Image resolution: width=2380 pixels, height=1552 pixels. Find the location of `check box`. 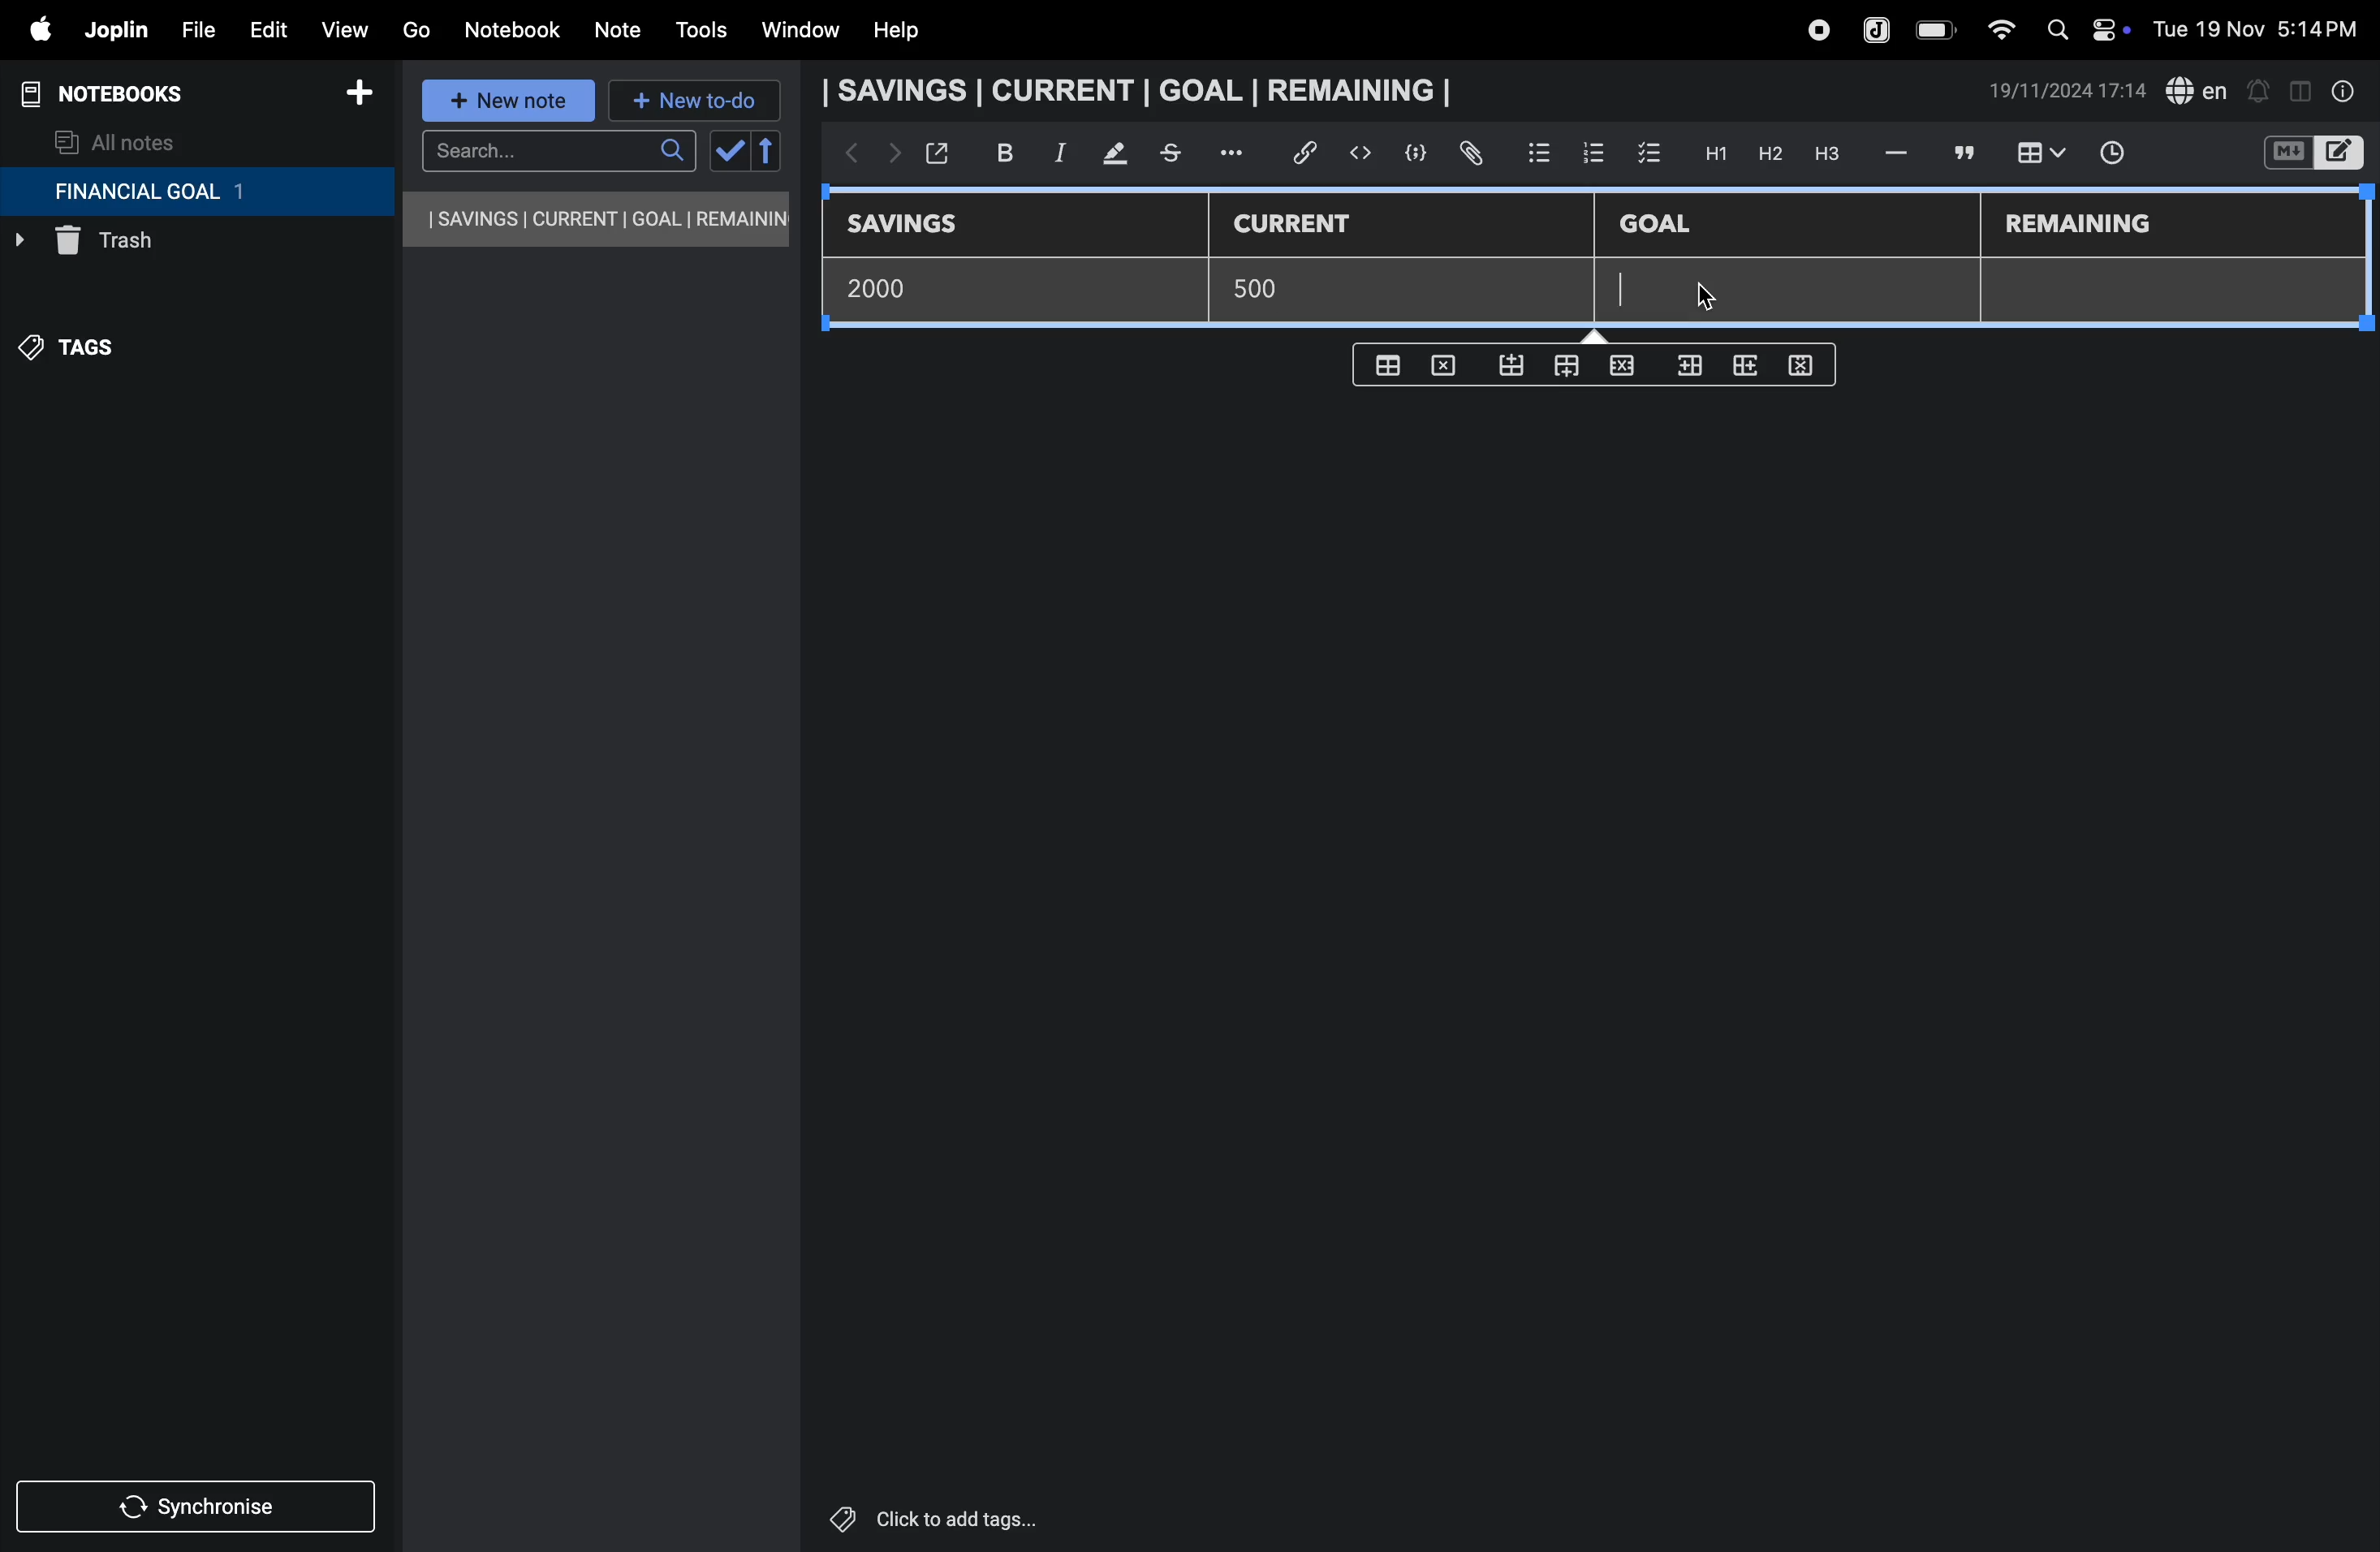

check box is located at coordinates (1650, 154).